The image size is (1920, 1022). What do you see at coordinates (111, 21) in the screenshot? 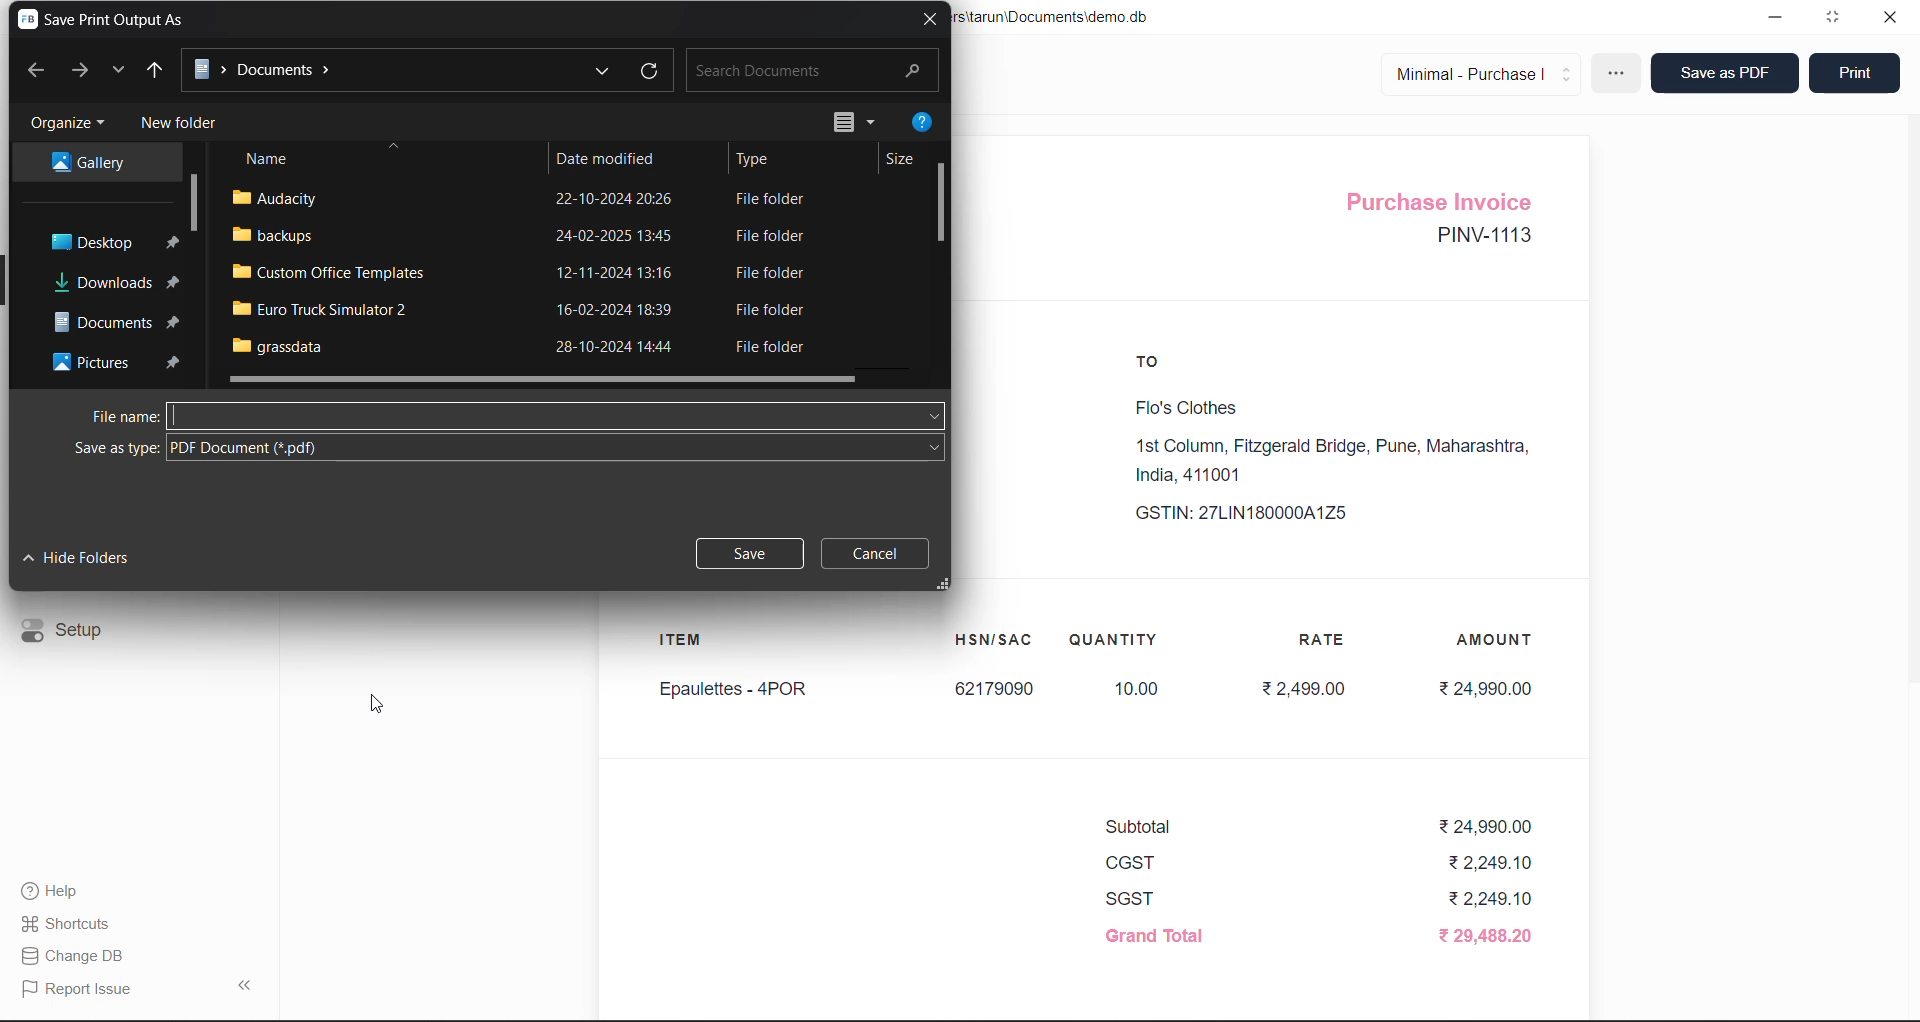
I see ` Save Print Output As` at bounding box center [111, 21].